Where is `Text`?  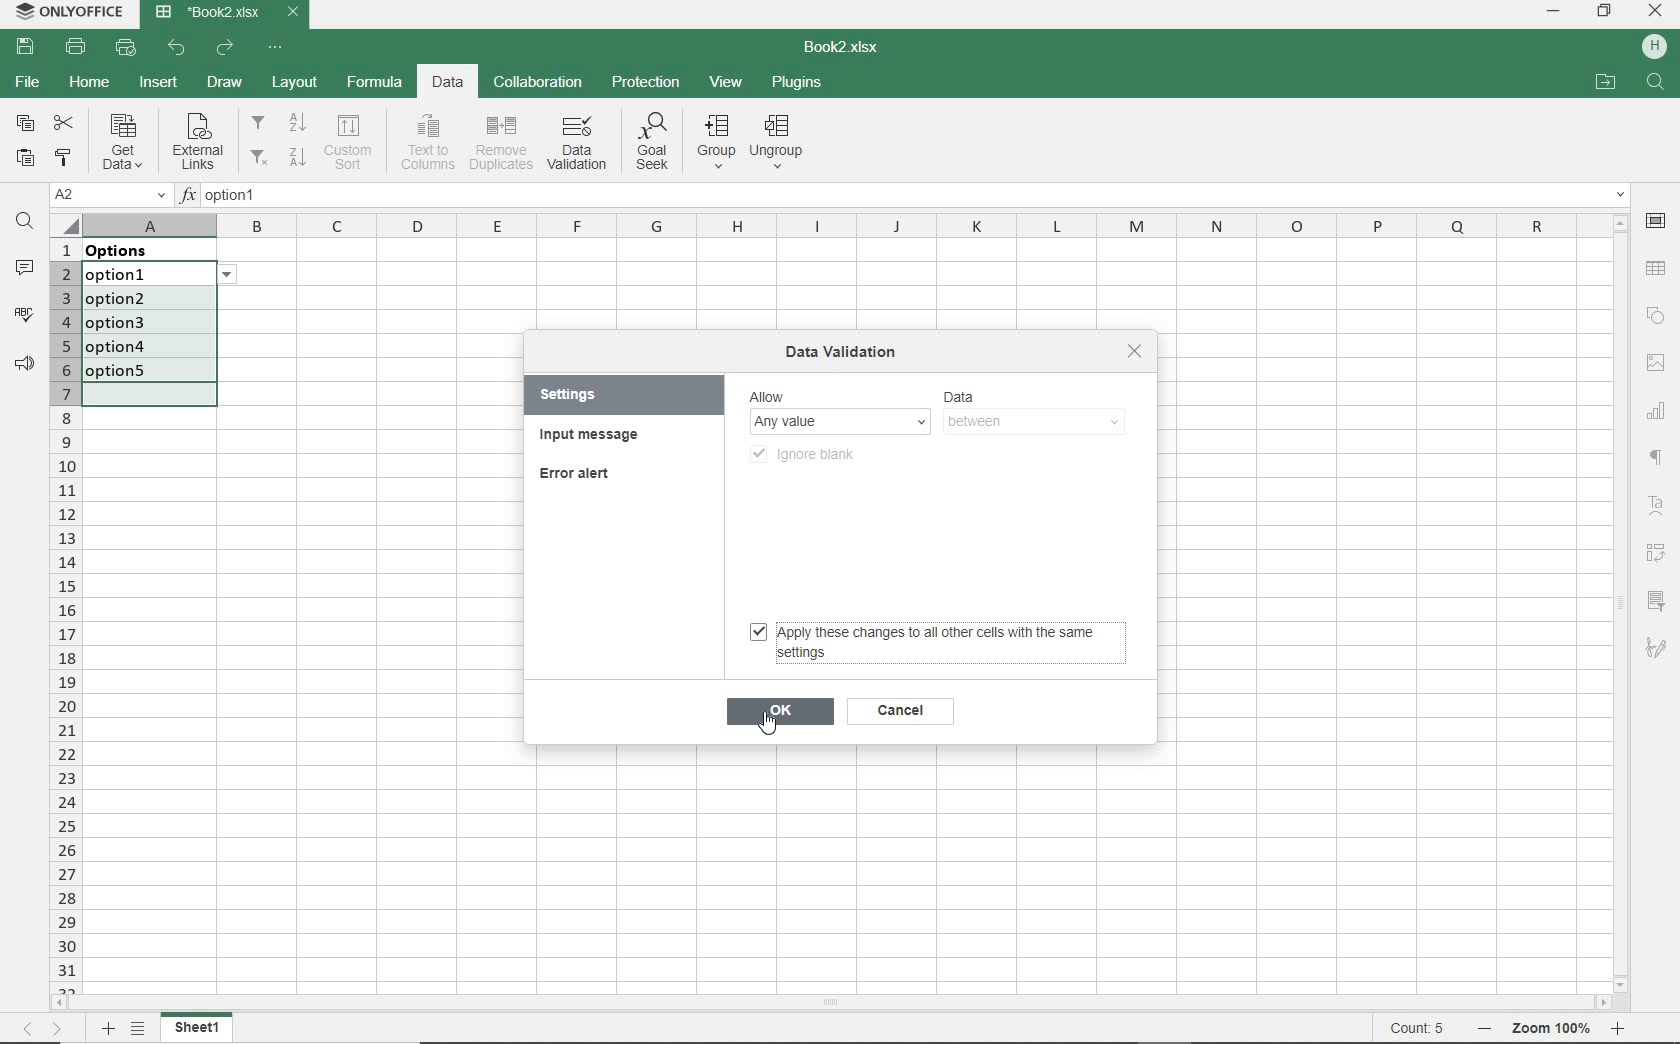 Text is located at coordinates (1656, 506).